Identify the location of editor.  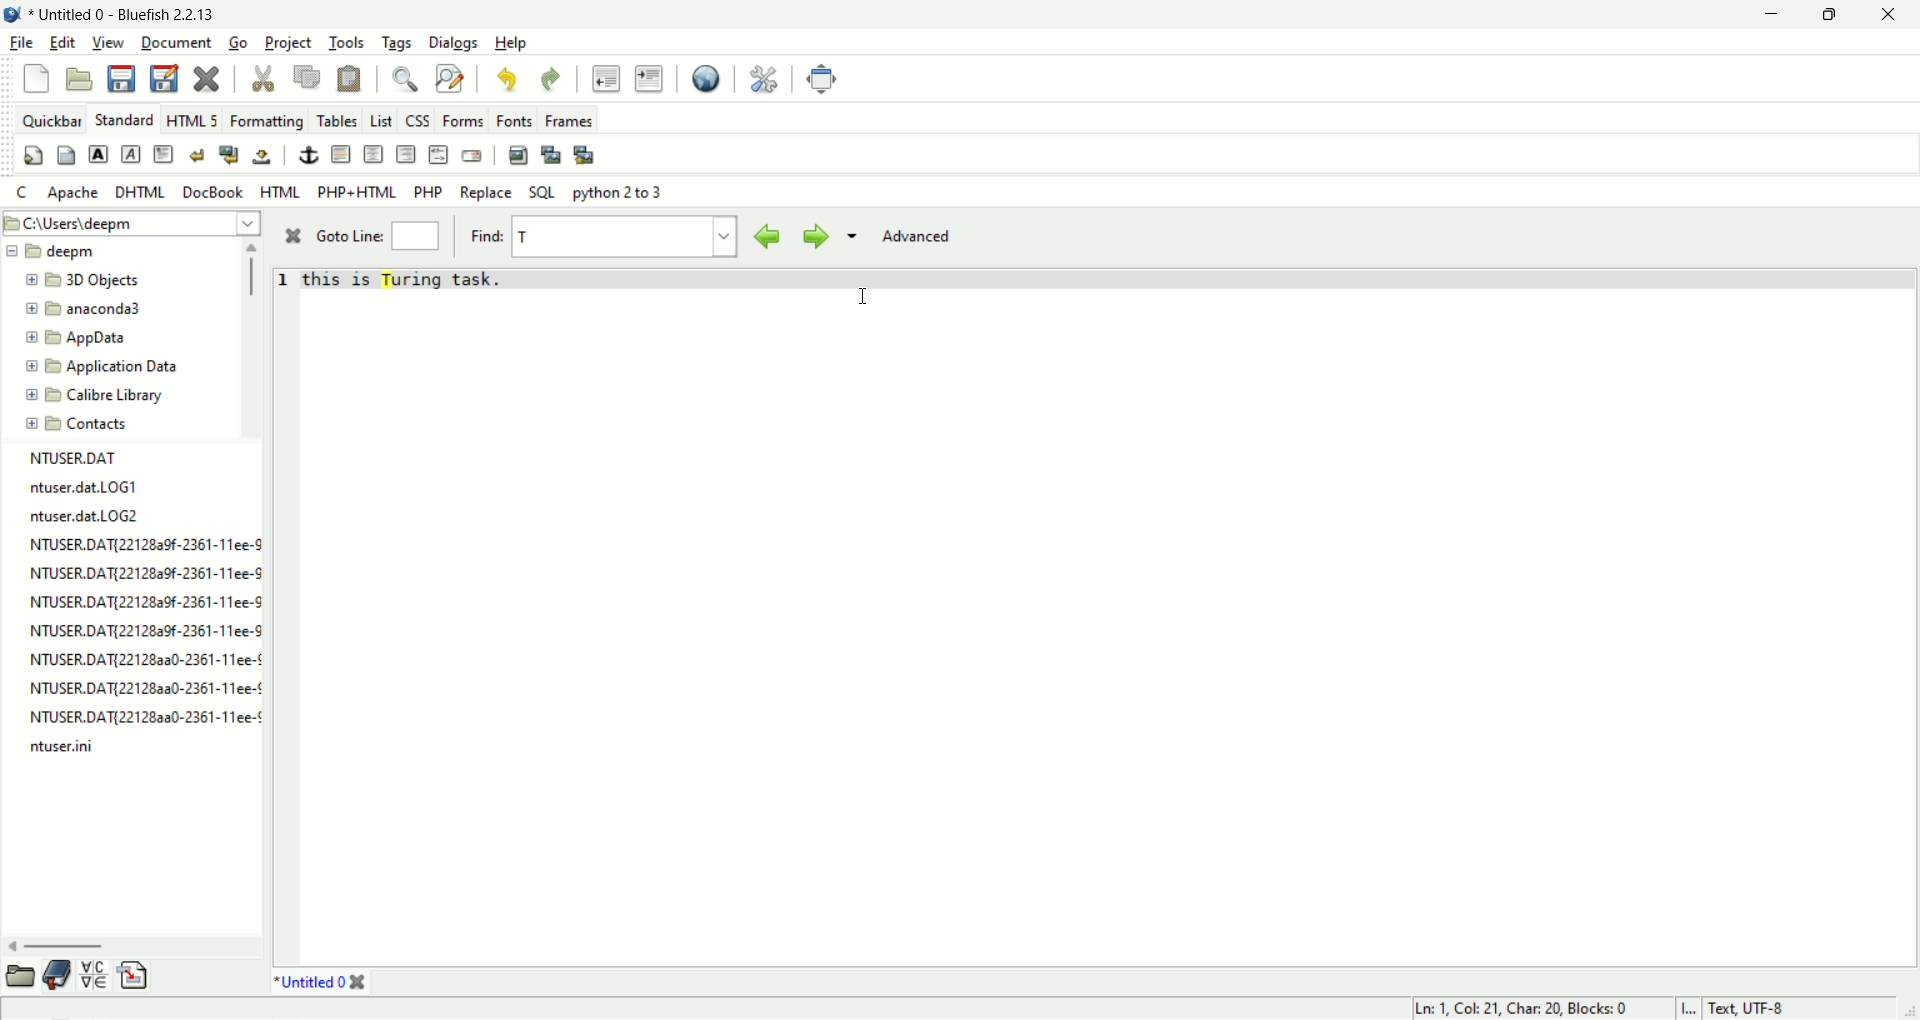
(1111, 630).